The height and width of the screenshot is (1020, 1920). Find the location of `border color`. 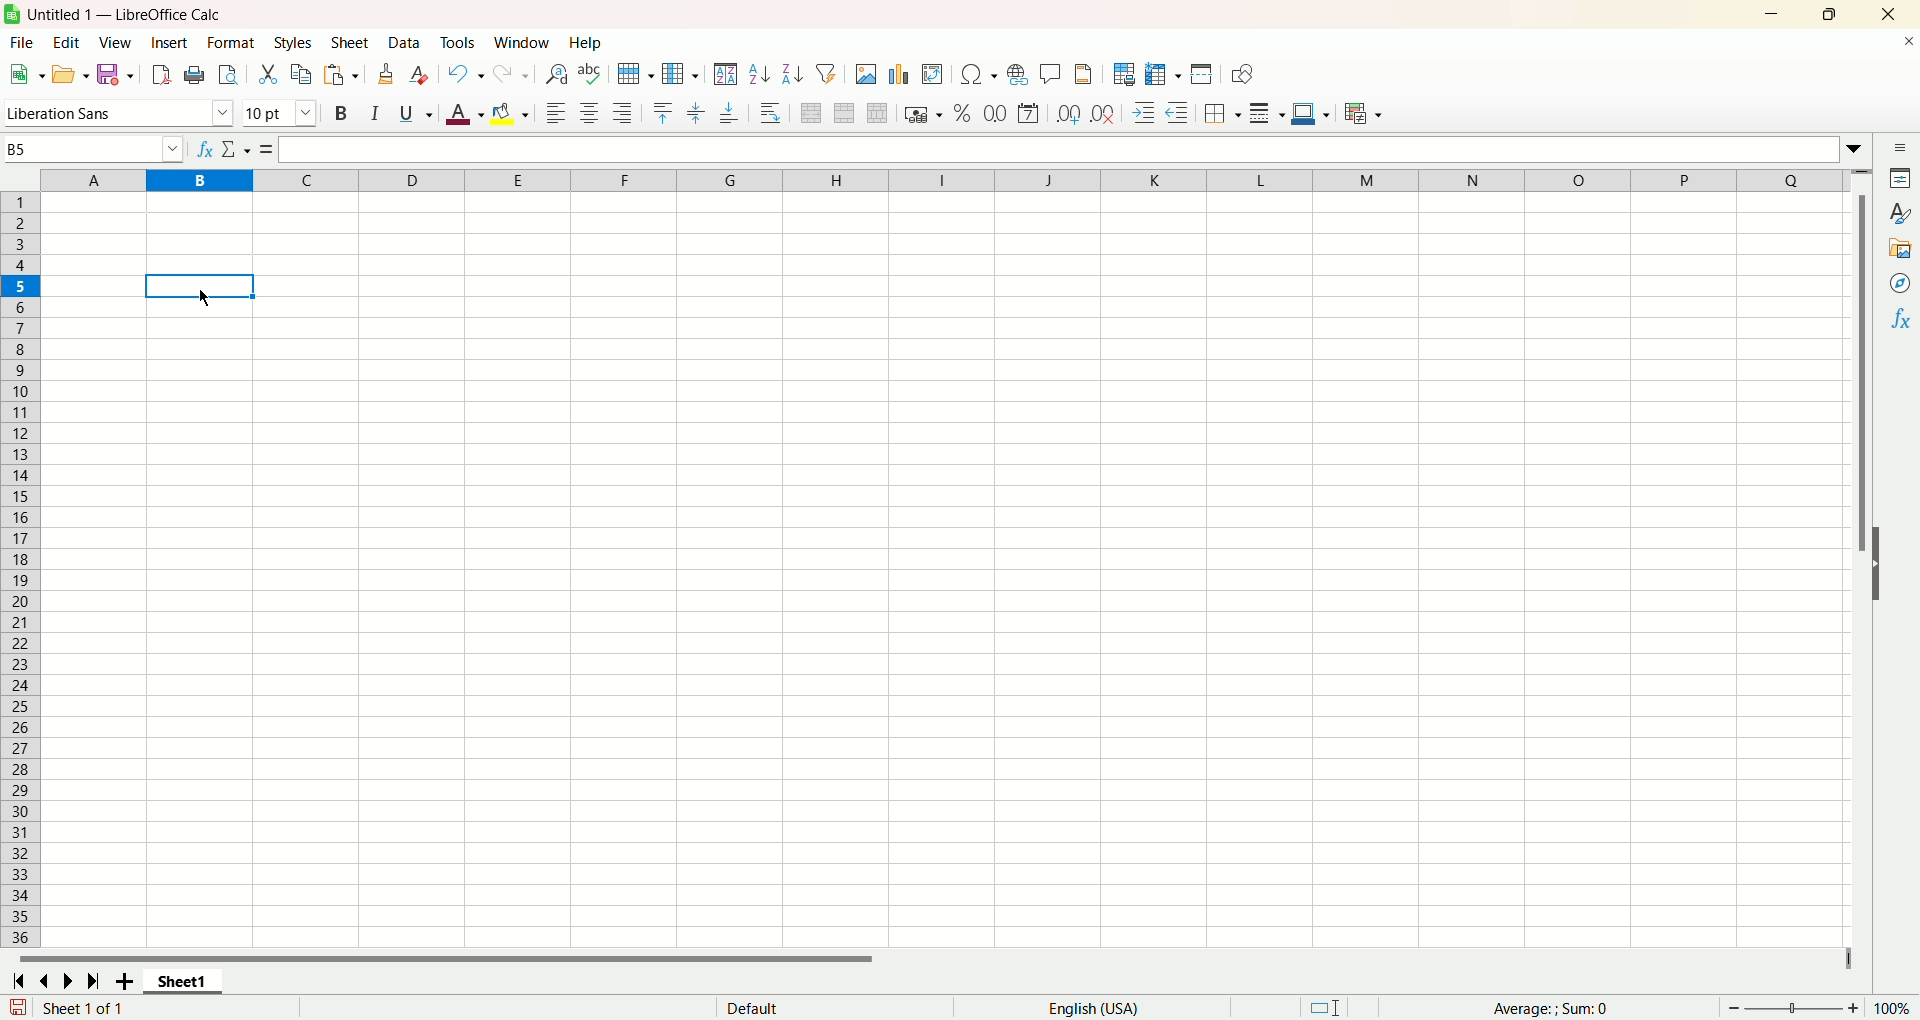

border color is located at coordinates (1311, 115).